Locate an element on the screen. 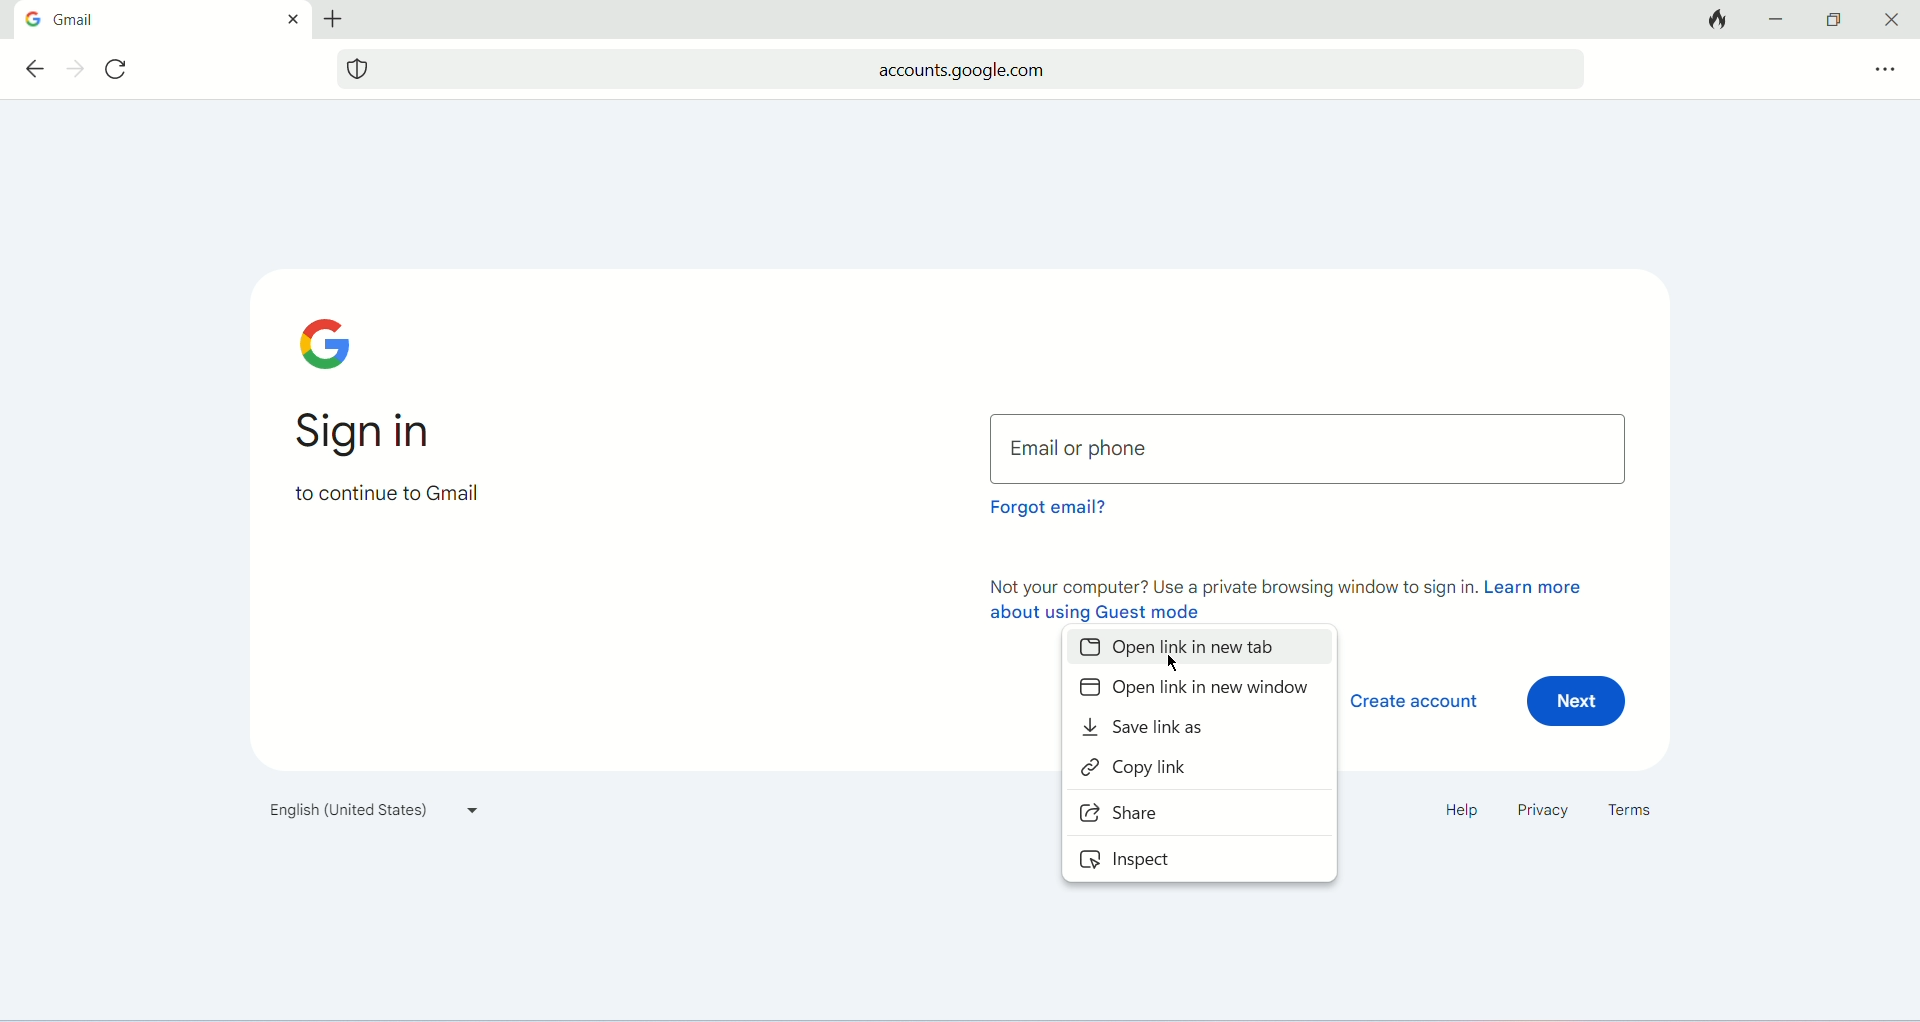 Image resolution: width=1920 pixels, height=1022 pixels. close is located at coordinates (292, 18).